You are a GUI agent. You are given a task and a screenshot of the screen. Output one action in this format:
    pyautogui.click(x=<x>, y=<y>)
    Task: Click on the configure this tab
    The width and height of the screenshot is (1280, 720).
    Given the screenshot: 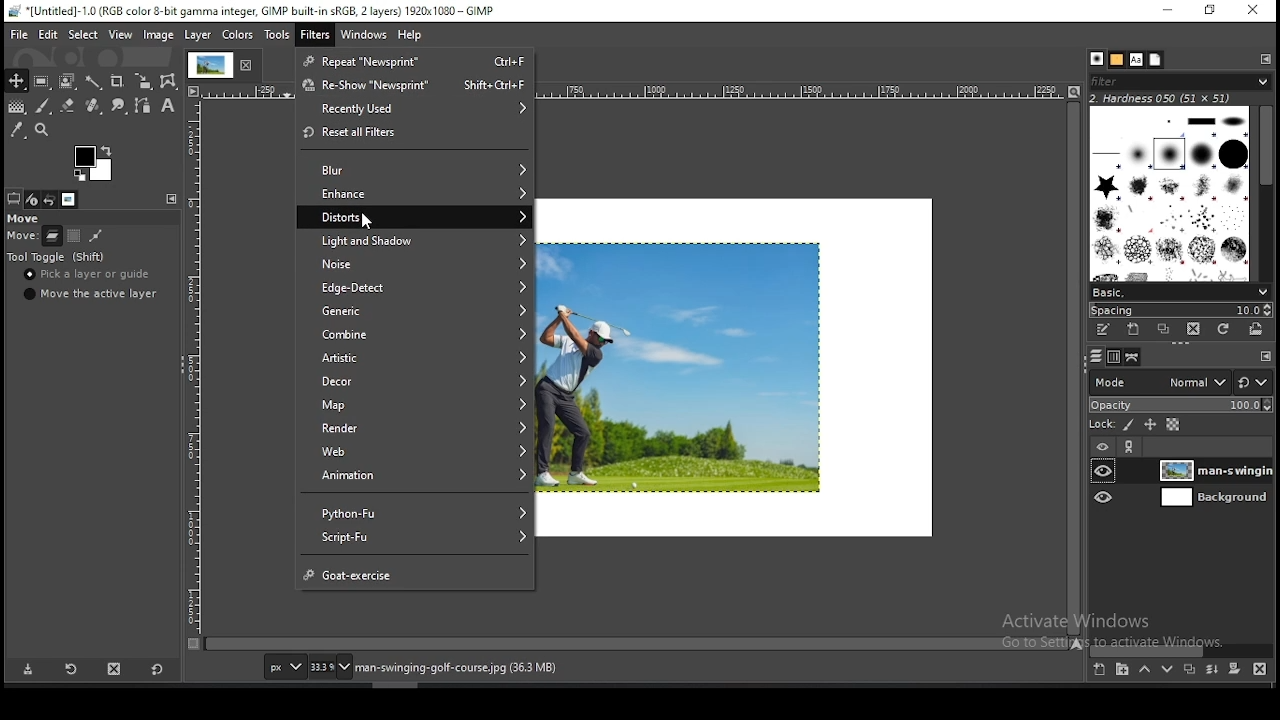 What is the action you would take?
    pyautogui.click(x=1262, y=59)
    